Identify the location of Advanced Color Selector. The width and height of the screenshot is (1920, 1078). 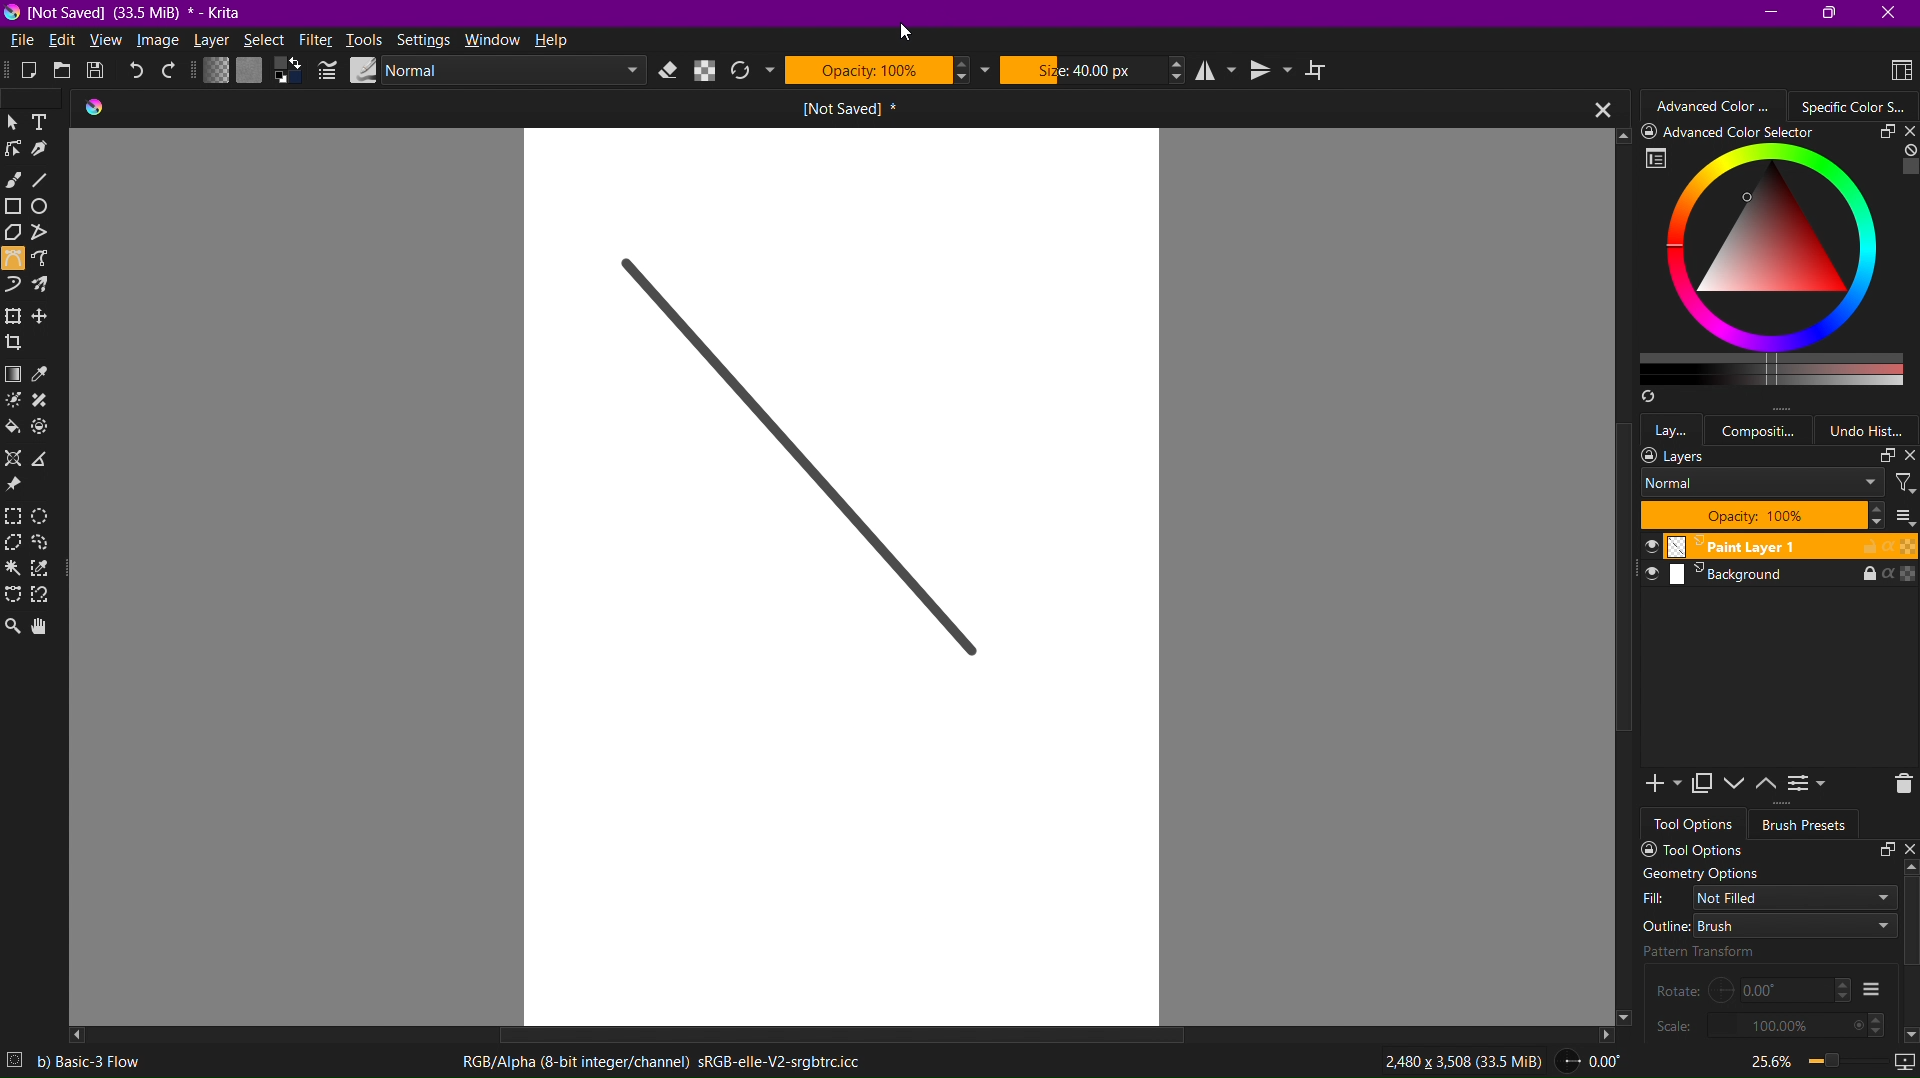
(1717, 105).